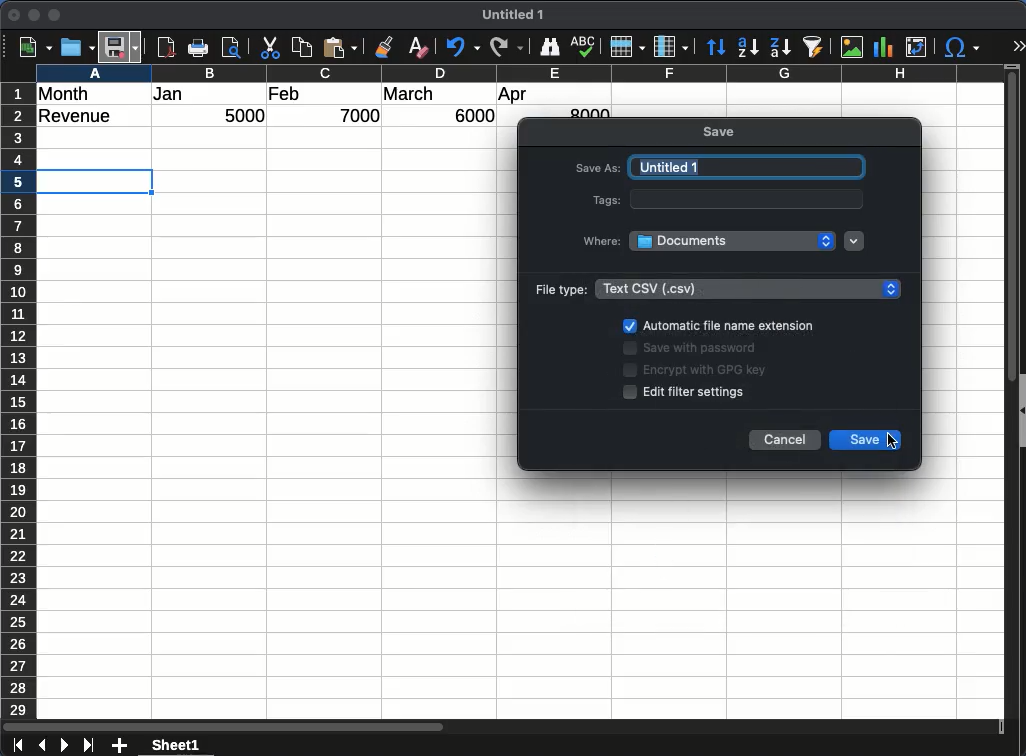  What do you see at coordinates (16, 746) in the screenshot?
I see `first sheet` at bounding box center [16, 746].